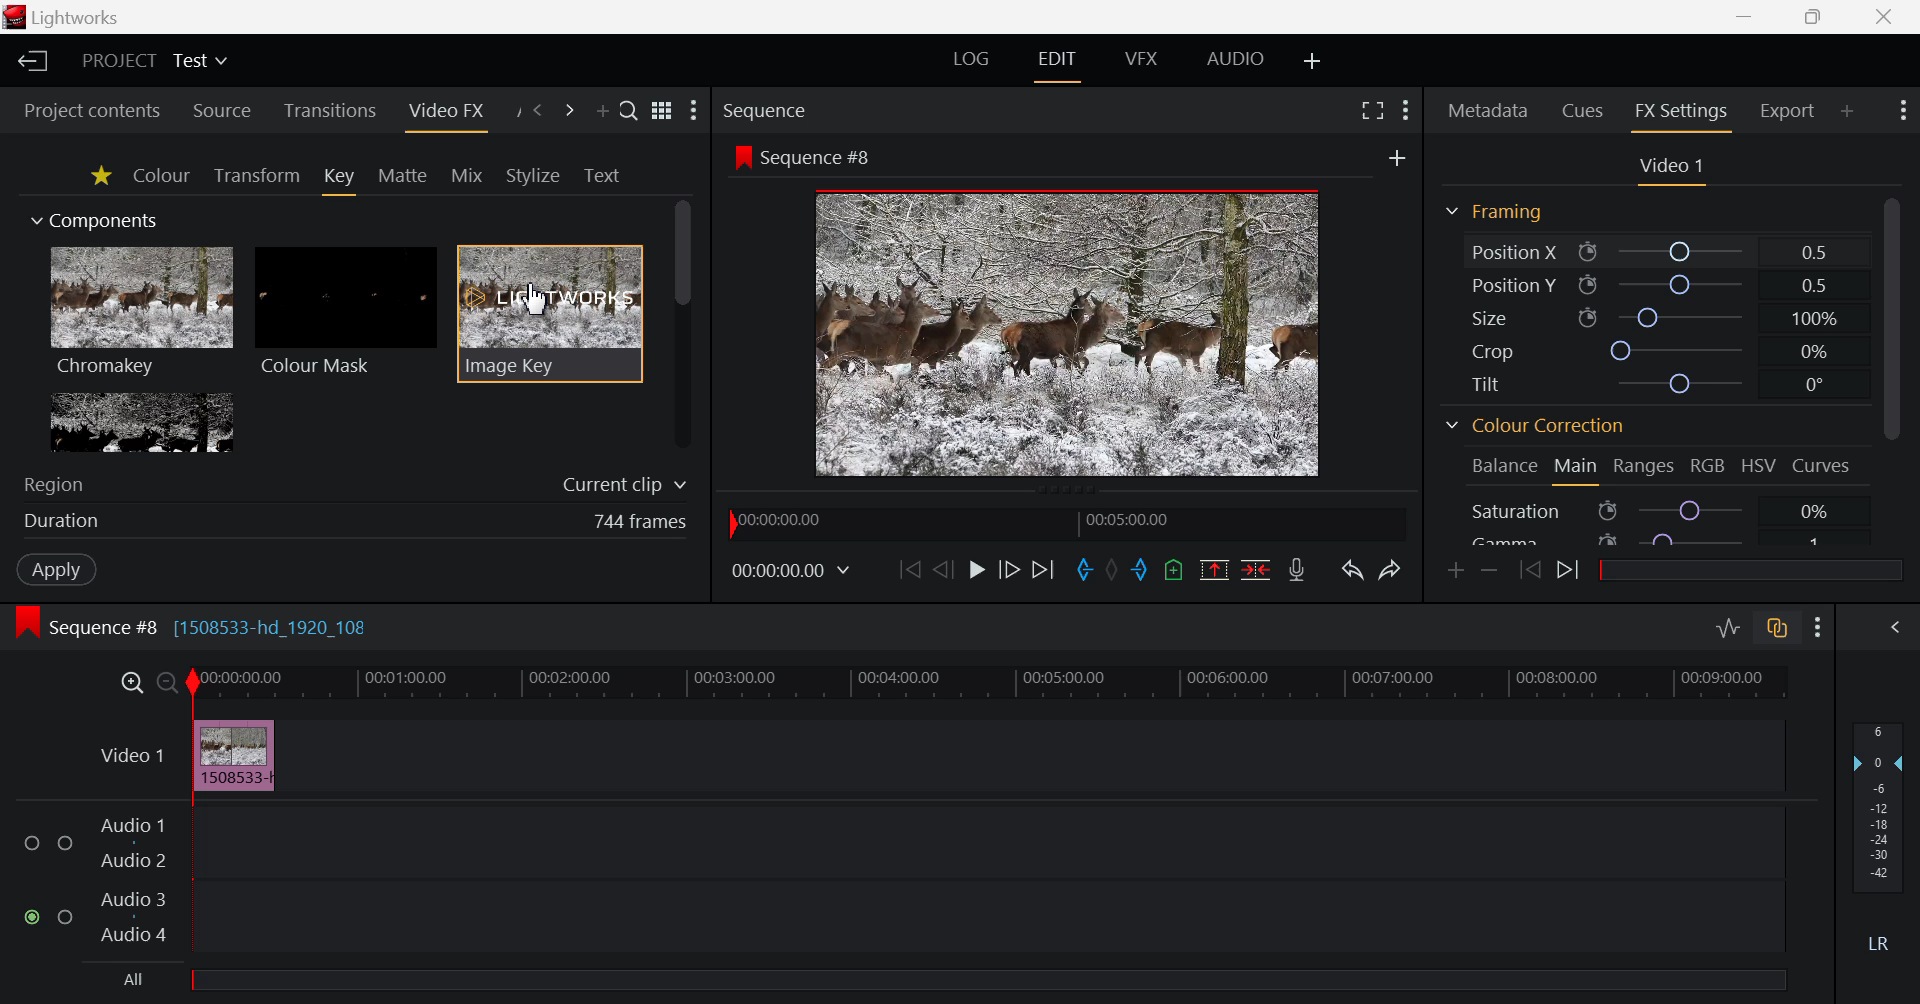 The width and height of the screenshot is (1920, 1004). Describe the element at coordinates (1482, 384) in the screenshot. I see `Tilt` at that location.